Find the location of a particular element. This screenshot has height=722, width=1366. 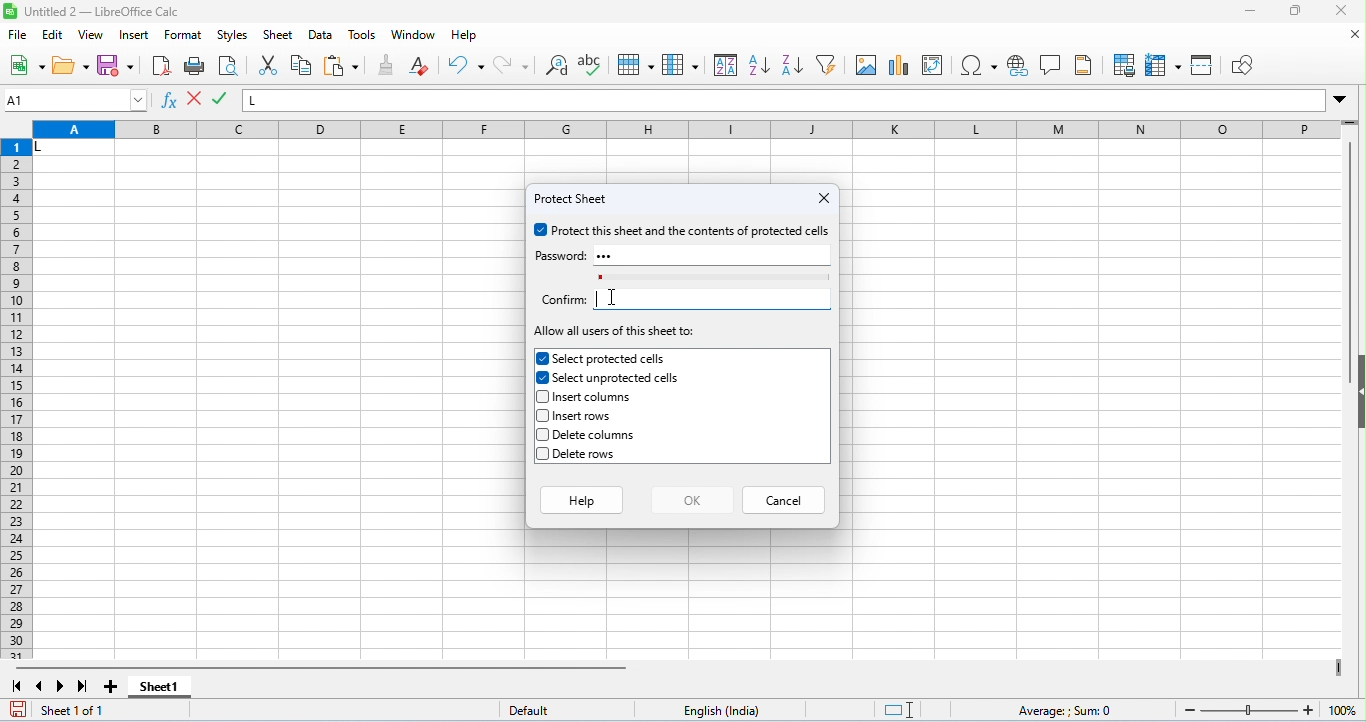

new is located at coordinates (27, 67).